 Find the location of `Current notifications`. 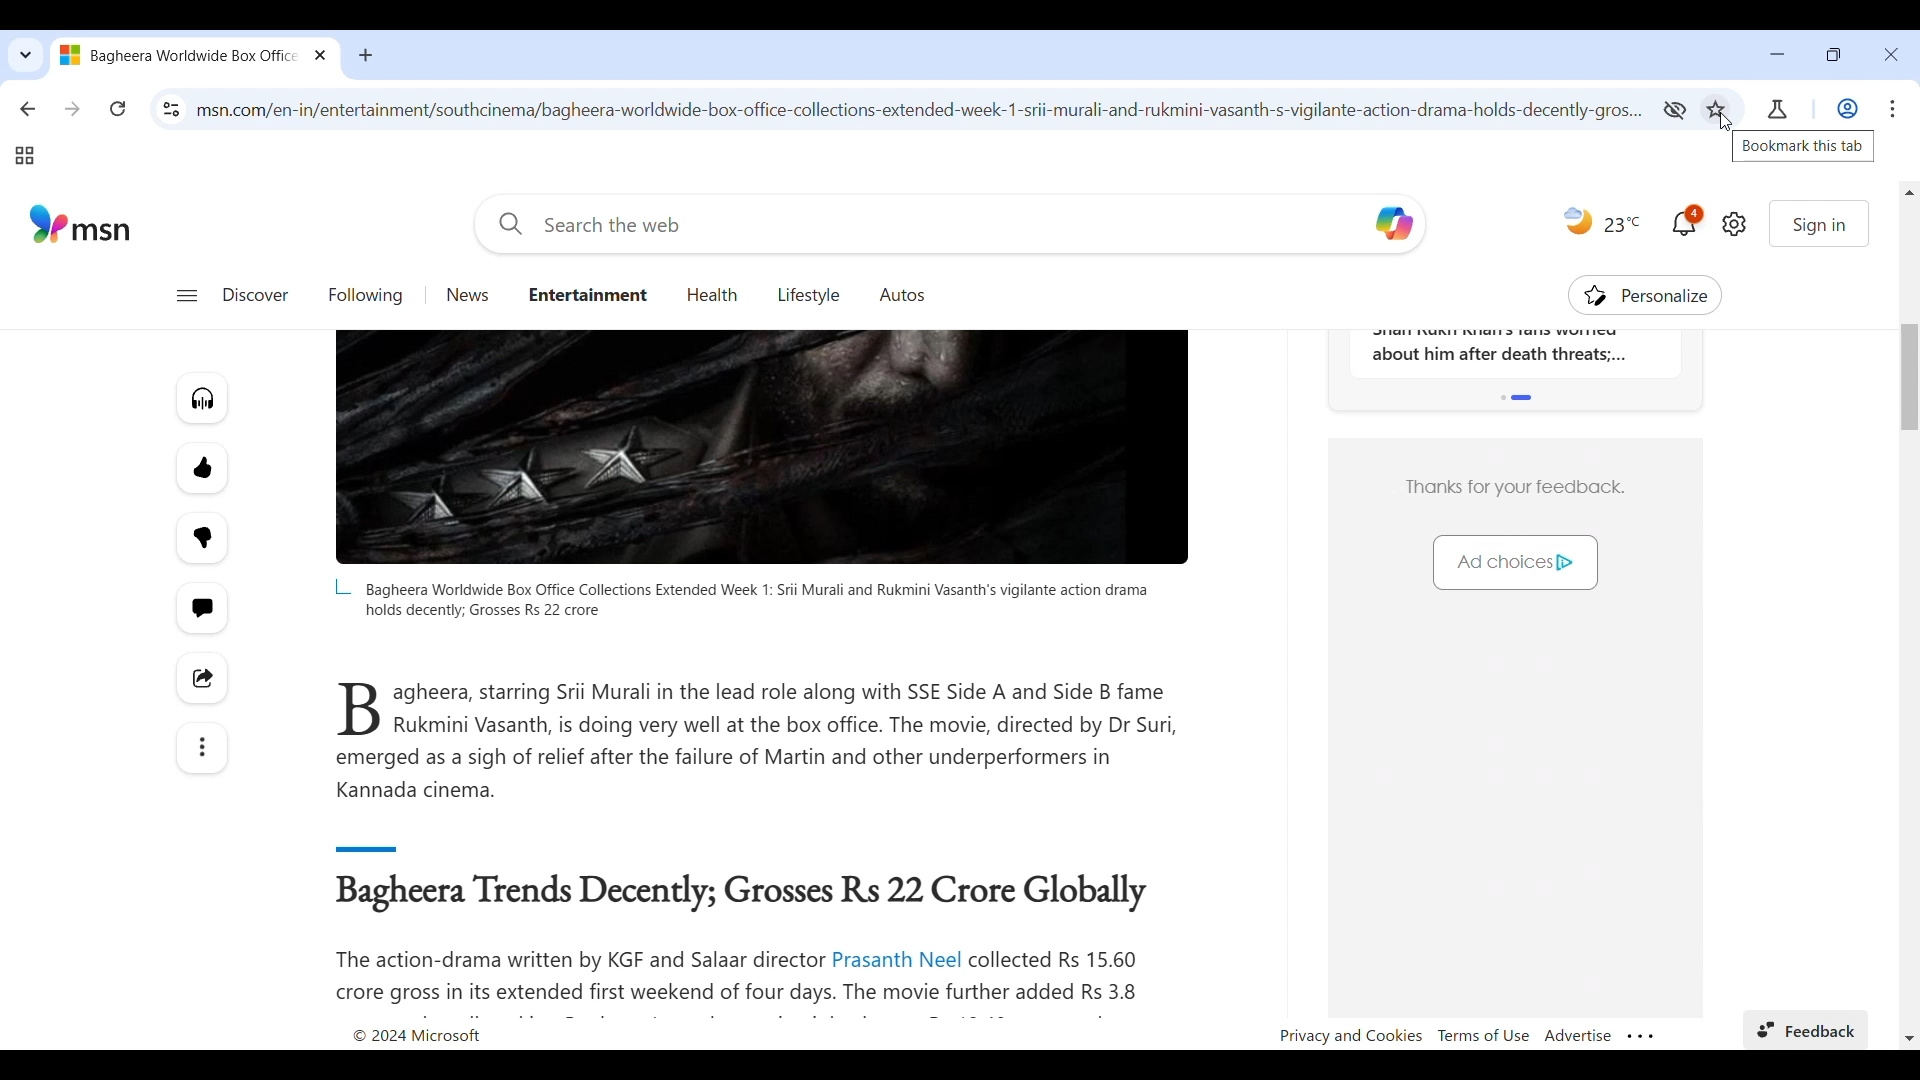

Current notifications is located at coordinates (1687, 220).